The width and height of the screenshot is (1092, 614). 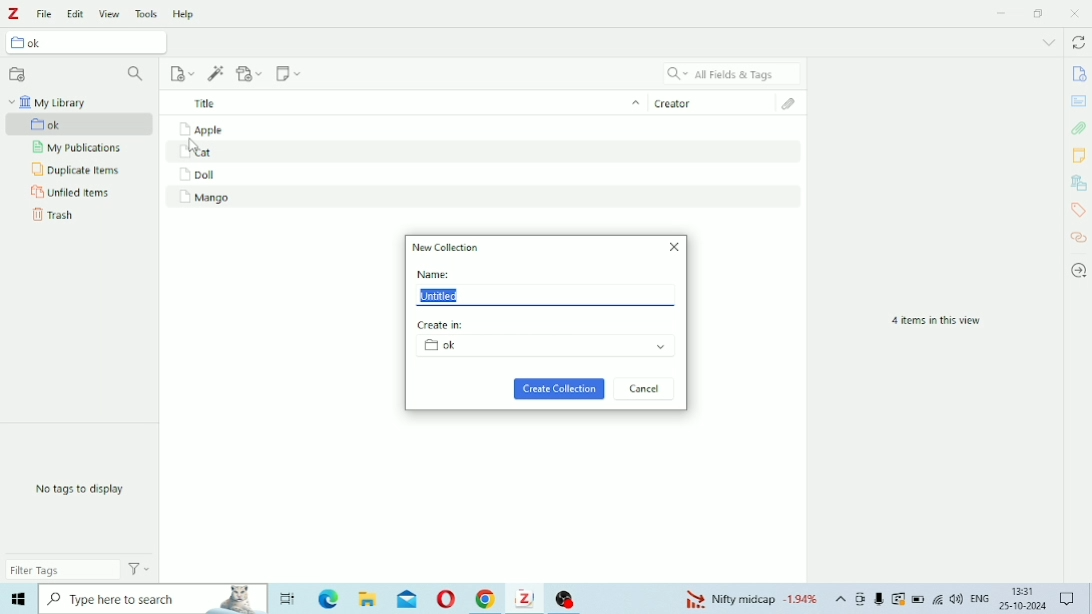 What do you see at coordinates (1078, 74) in the screenshot?
I see `Info` at bounding box center [1078, 74].